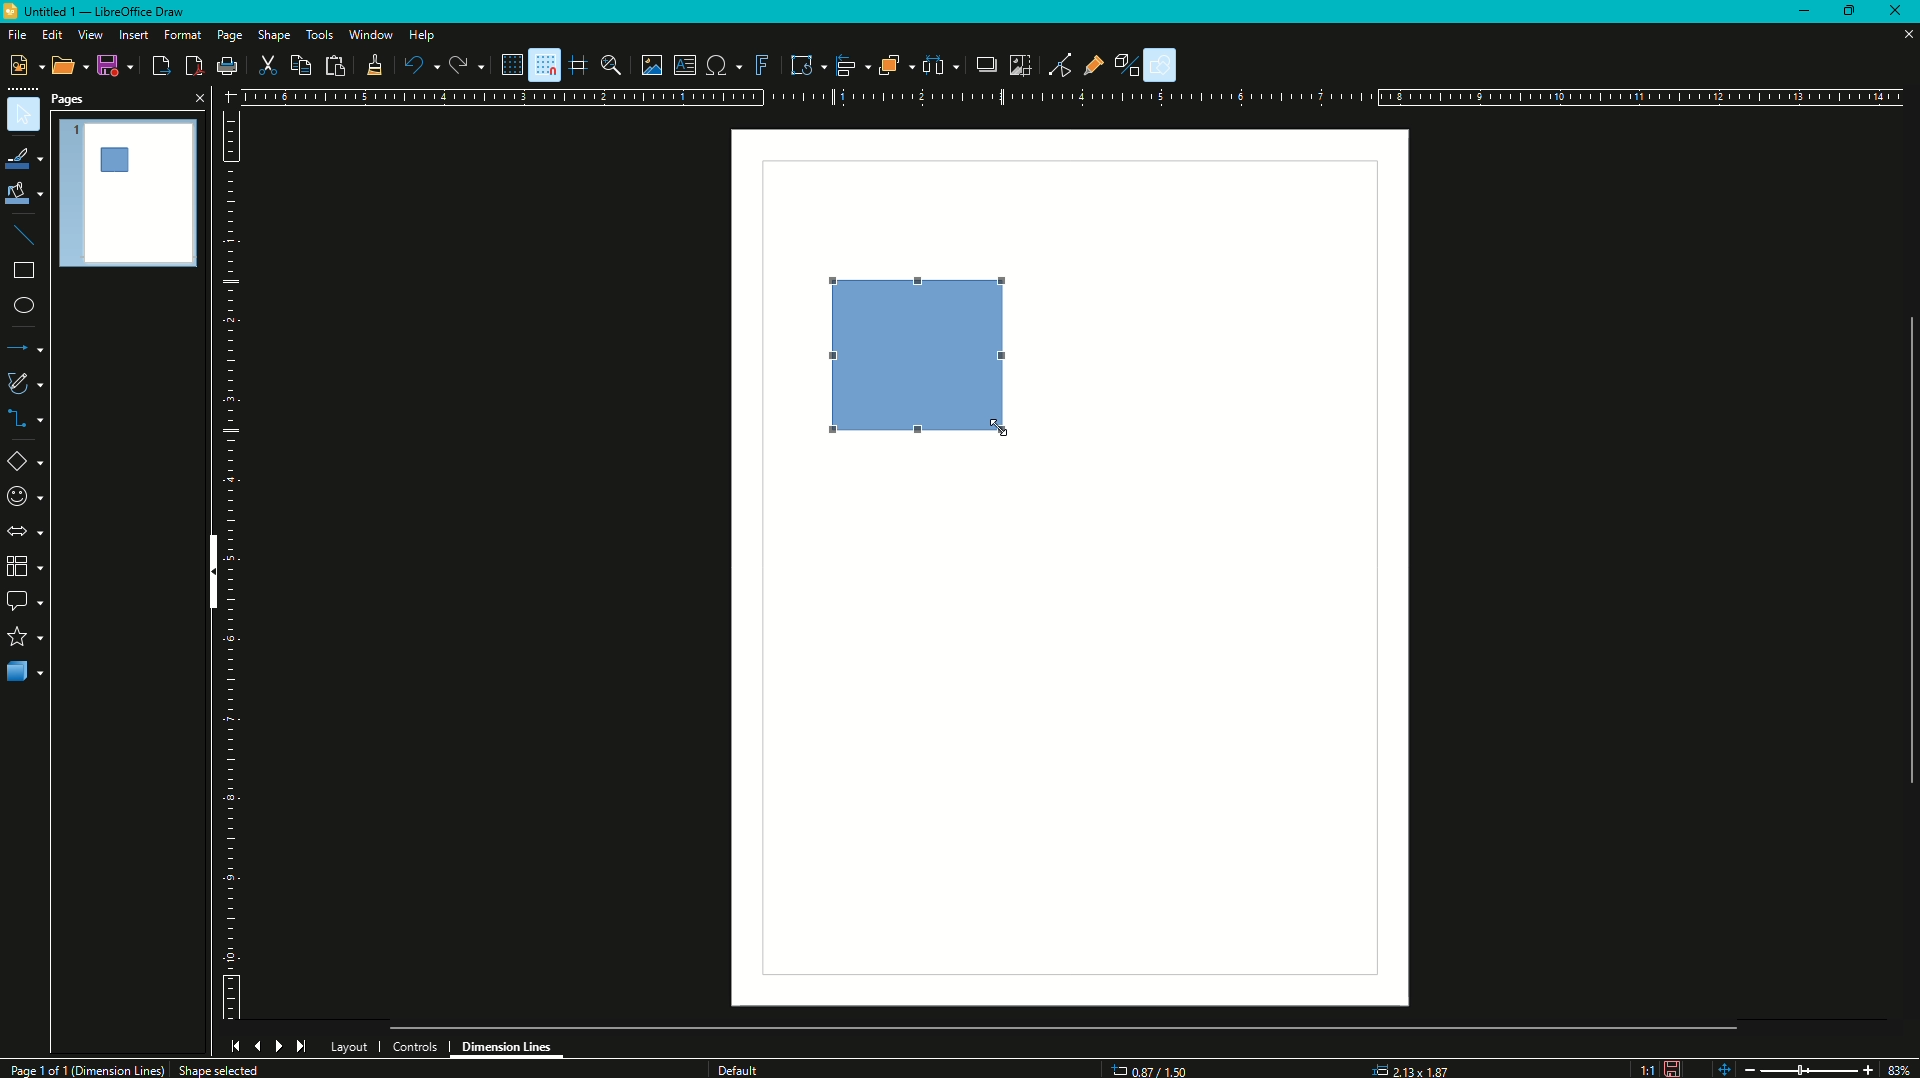 This screenshot has height=1078, width=1920. Describe the element at coordinates (23, 498) in the screenshot. I see `Insert Characters` at that location.